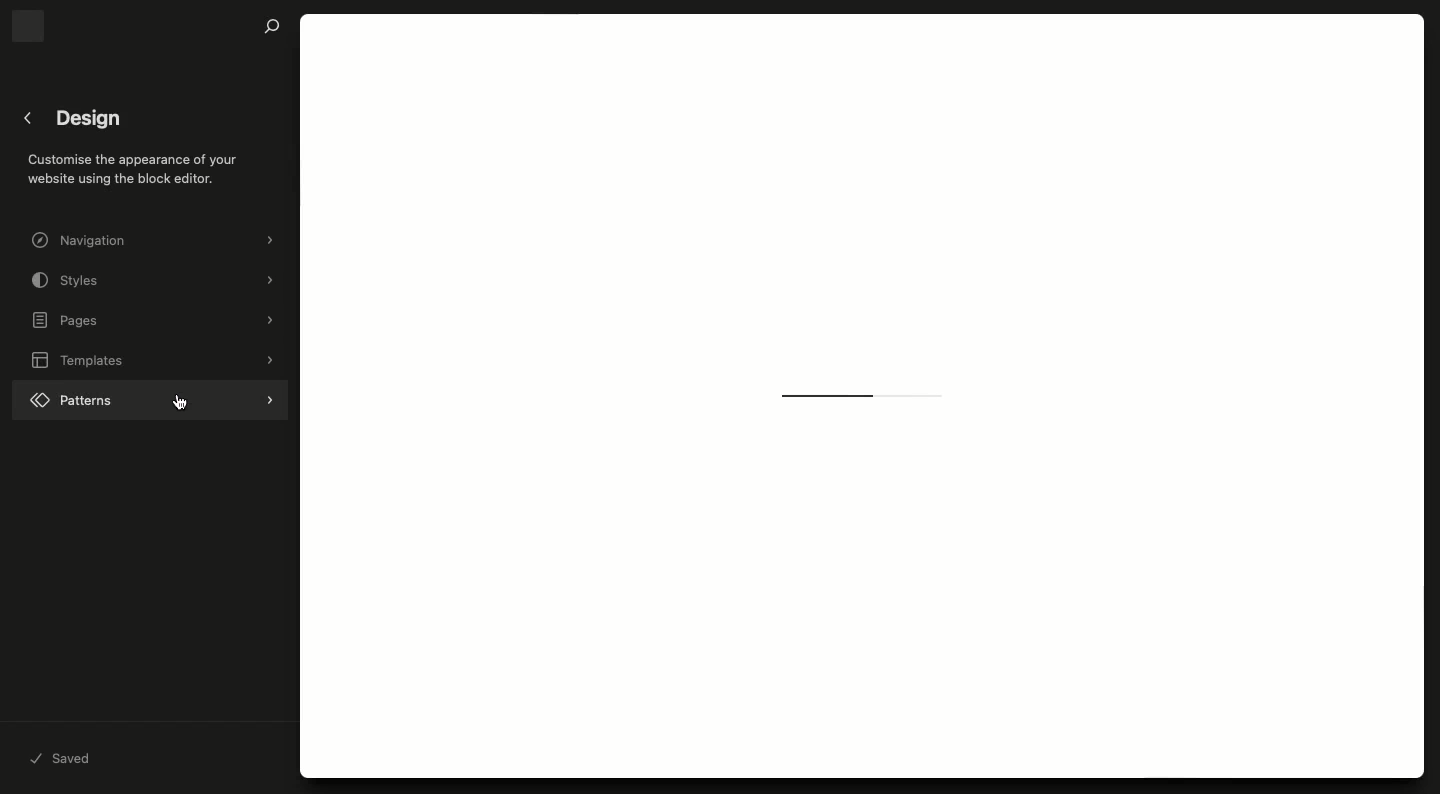  Describe the element at coordinates (155, 241) in the screenshot. I see `Navigation` at that location.